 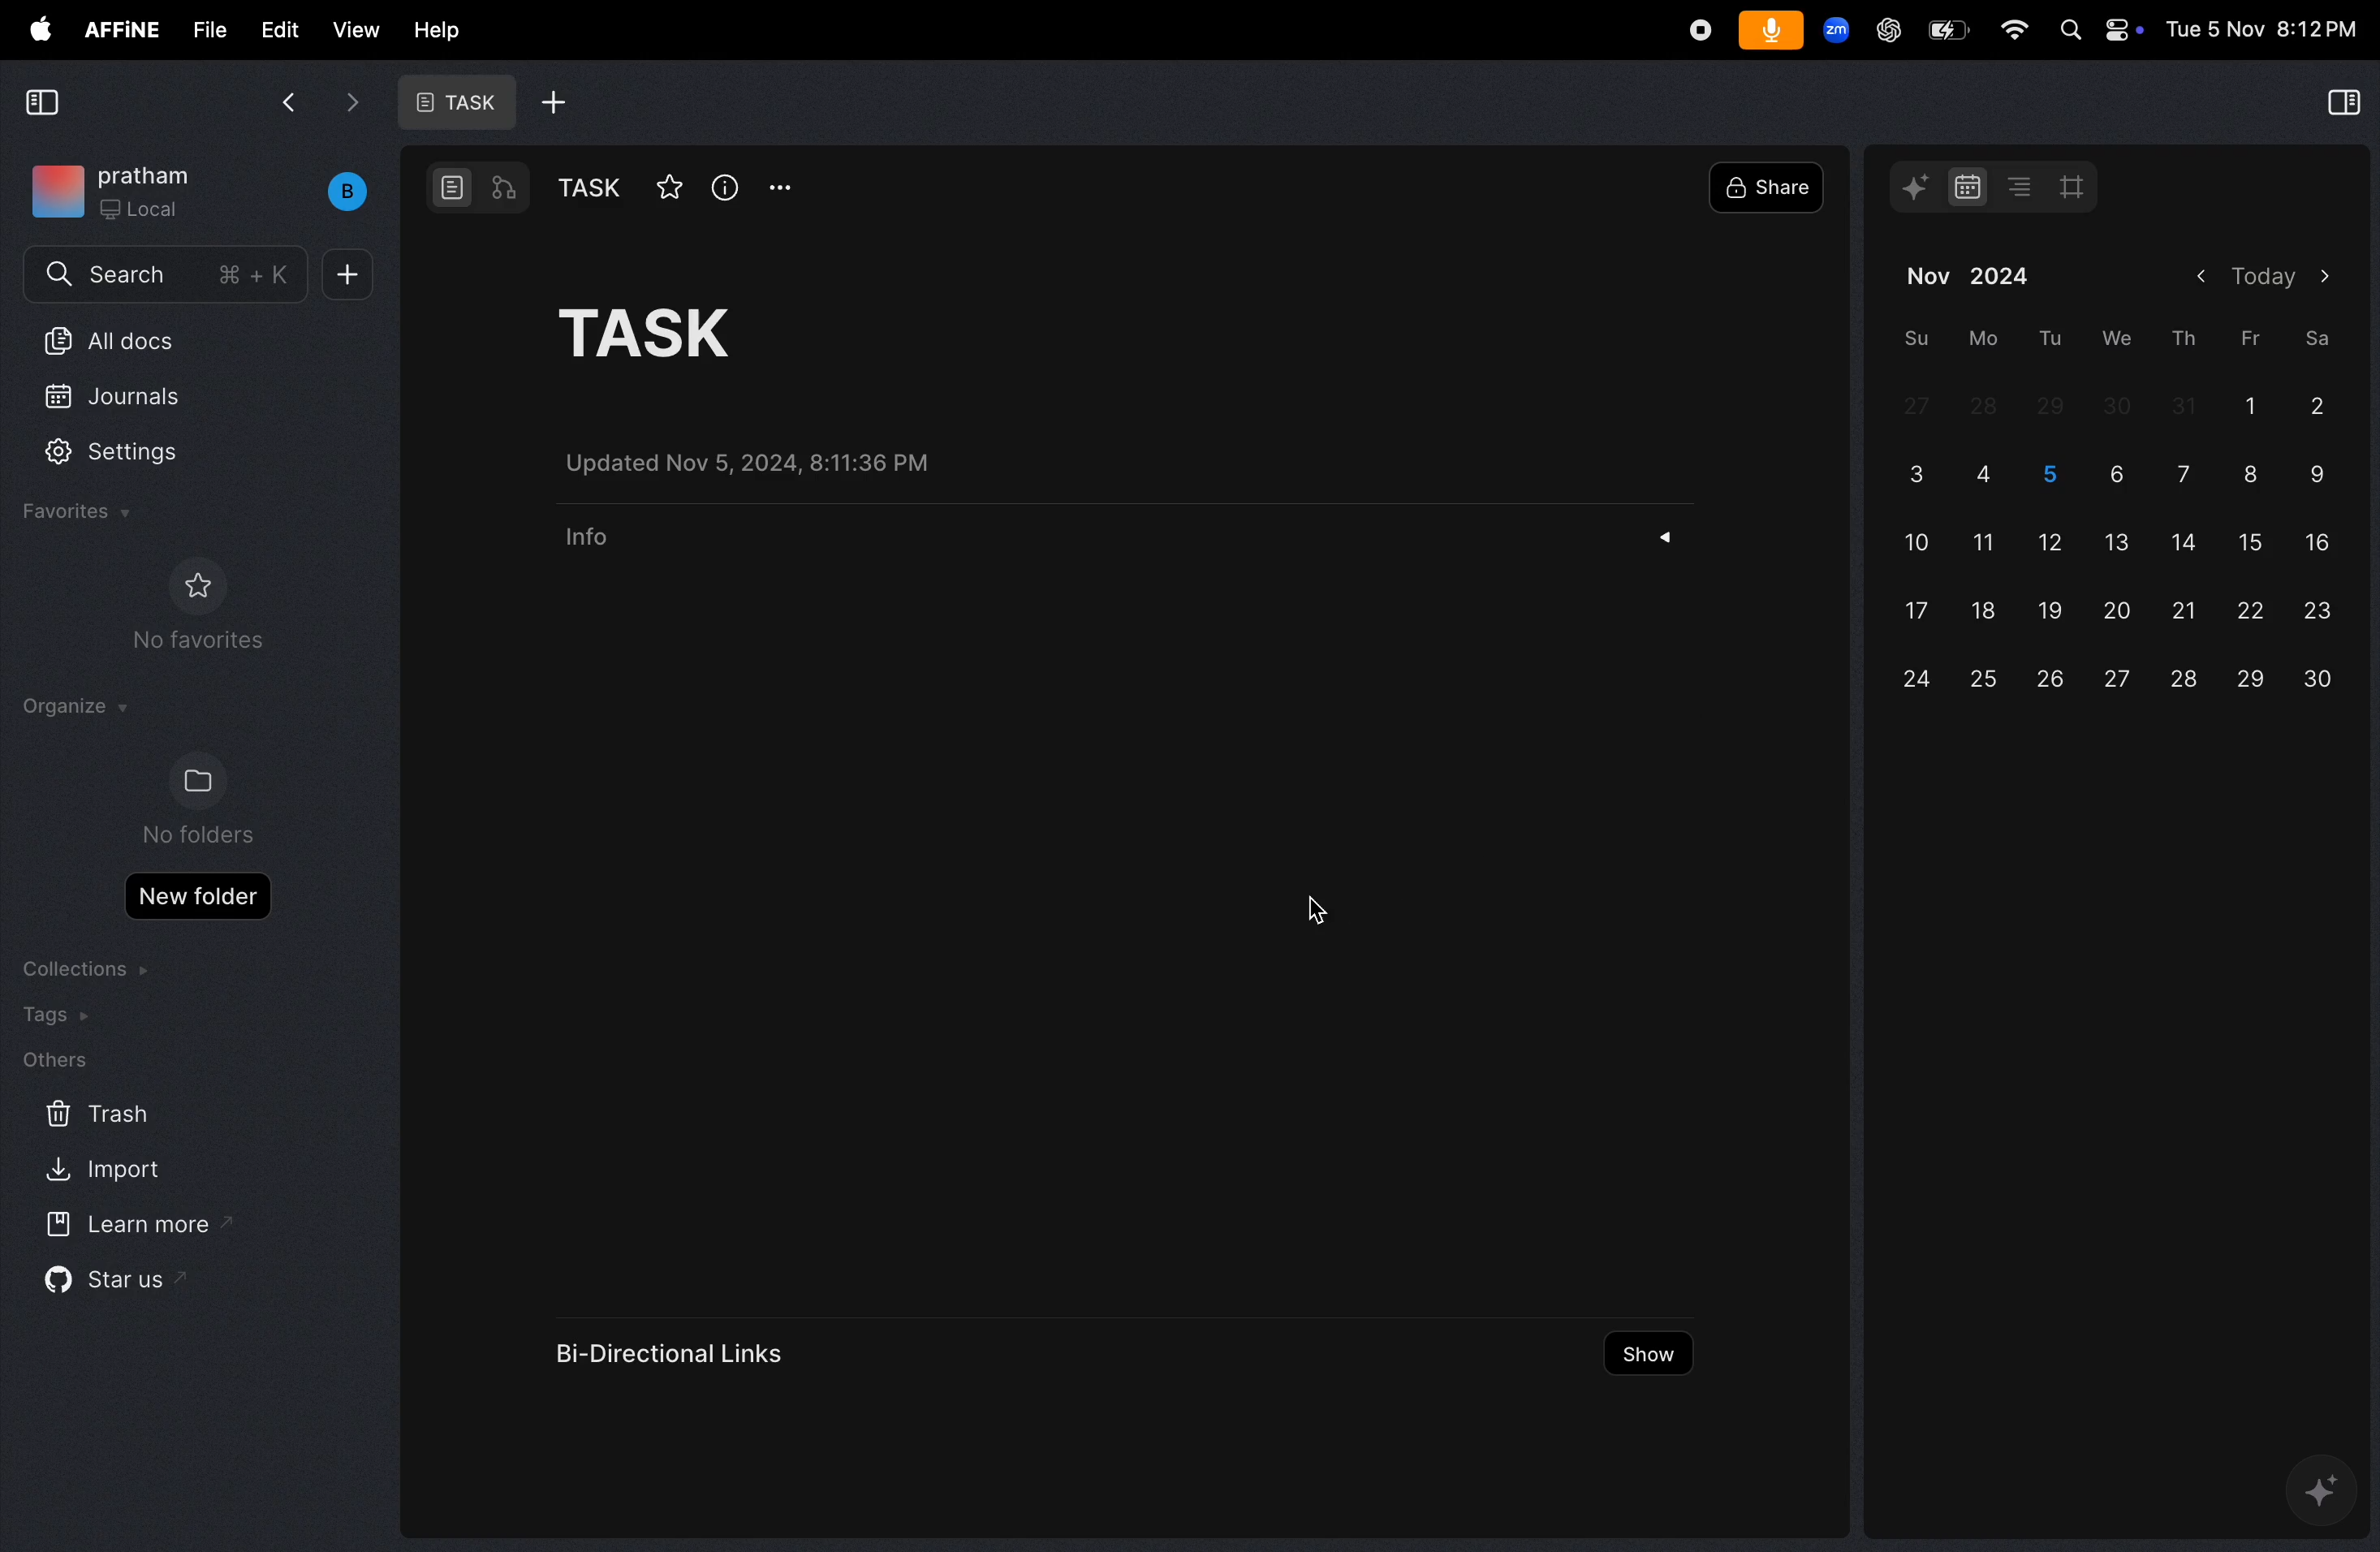 I want to click on info, so click(x=725, y=187).